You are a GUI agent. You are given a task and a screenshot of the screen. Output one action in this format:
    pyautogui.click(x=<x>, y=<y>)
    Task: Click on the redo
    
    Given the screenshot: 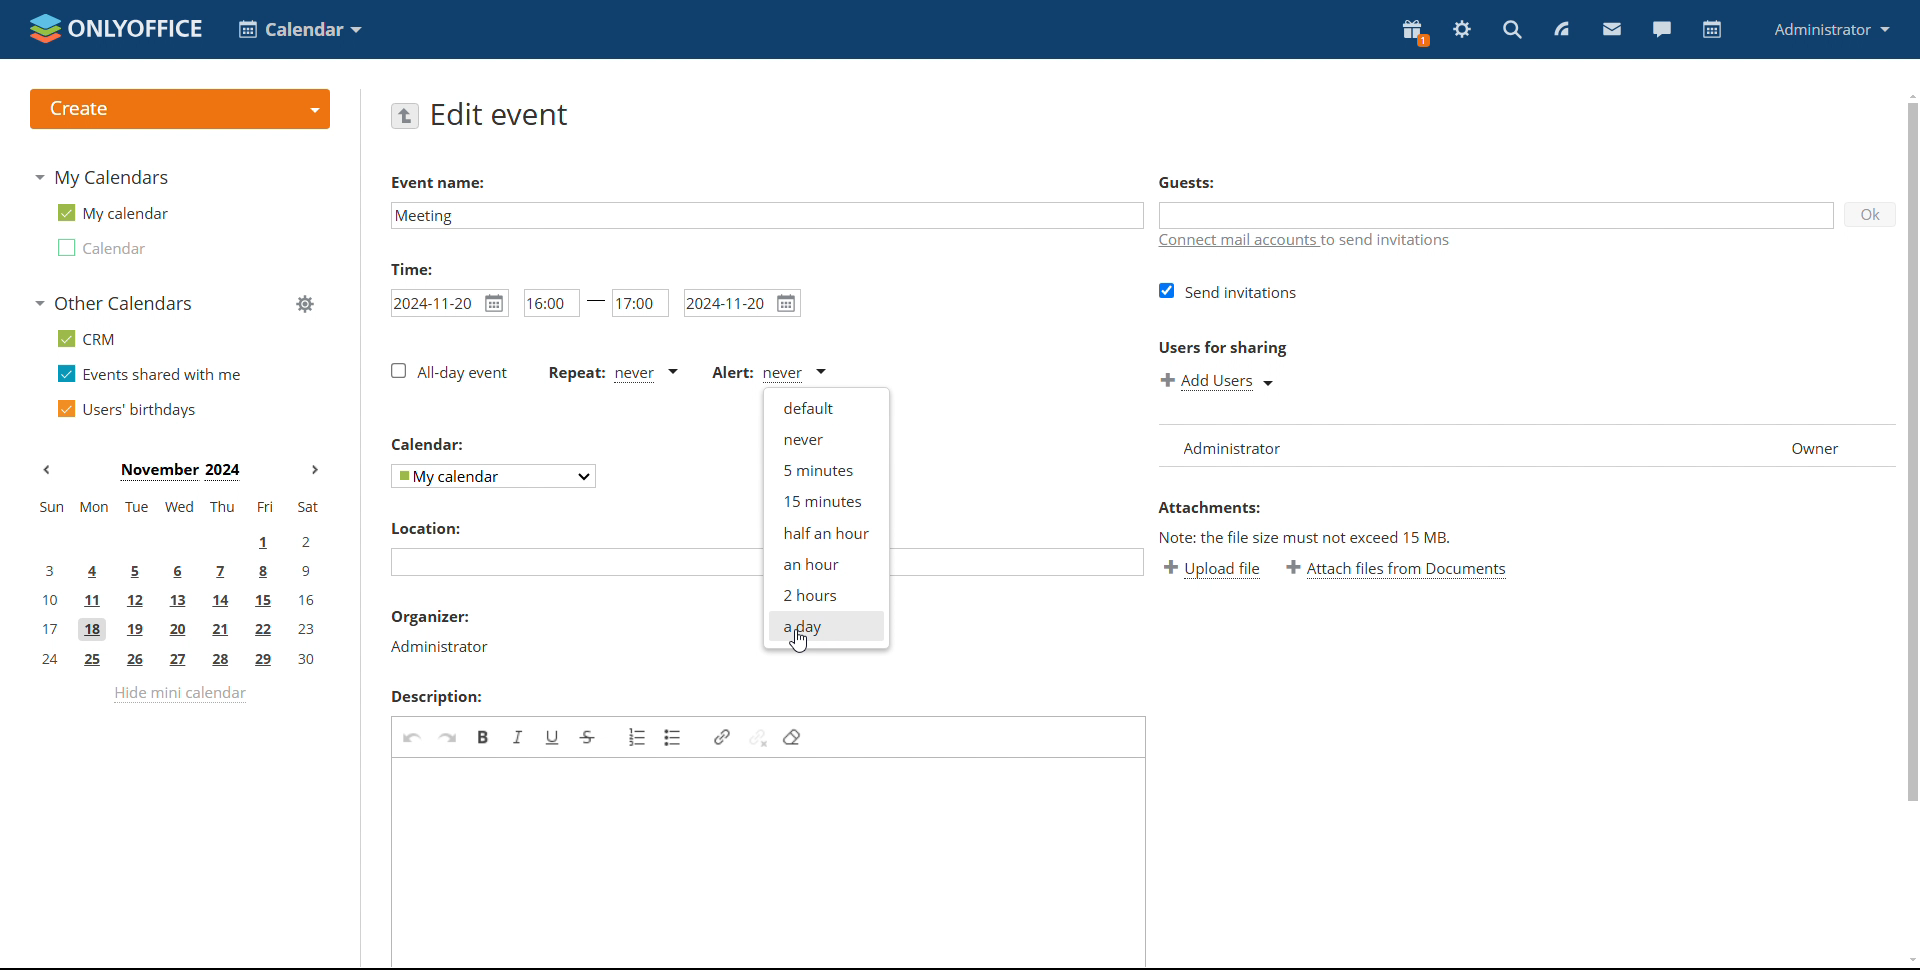 What is the action you would take?
    pyautogui.click(x=447, y=737)
    